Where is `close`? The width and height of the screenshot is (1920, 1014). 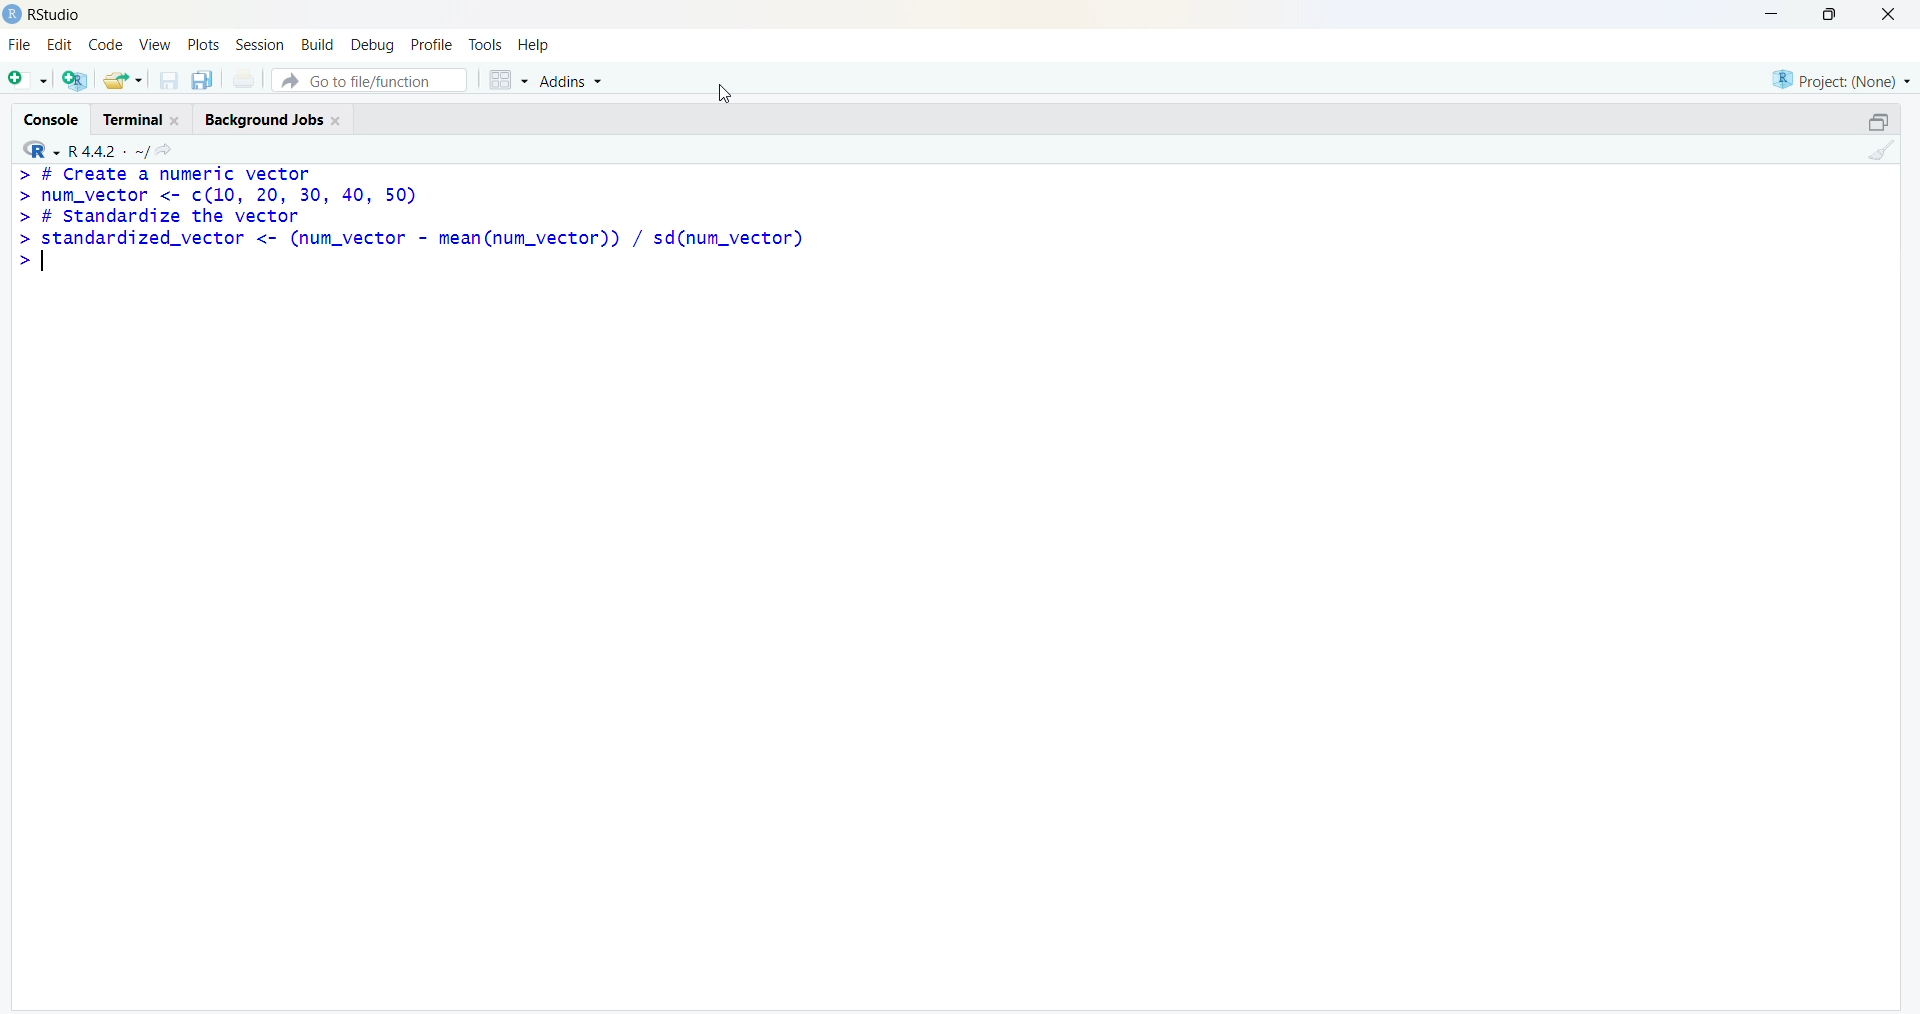
close is located at coordinates (177, 121).